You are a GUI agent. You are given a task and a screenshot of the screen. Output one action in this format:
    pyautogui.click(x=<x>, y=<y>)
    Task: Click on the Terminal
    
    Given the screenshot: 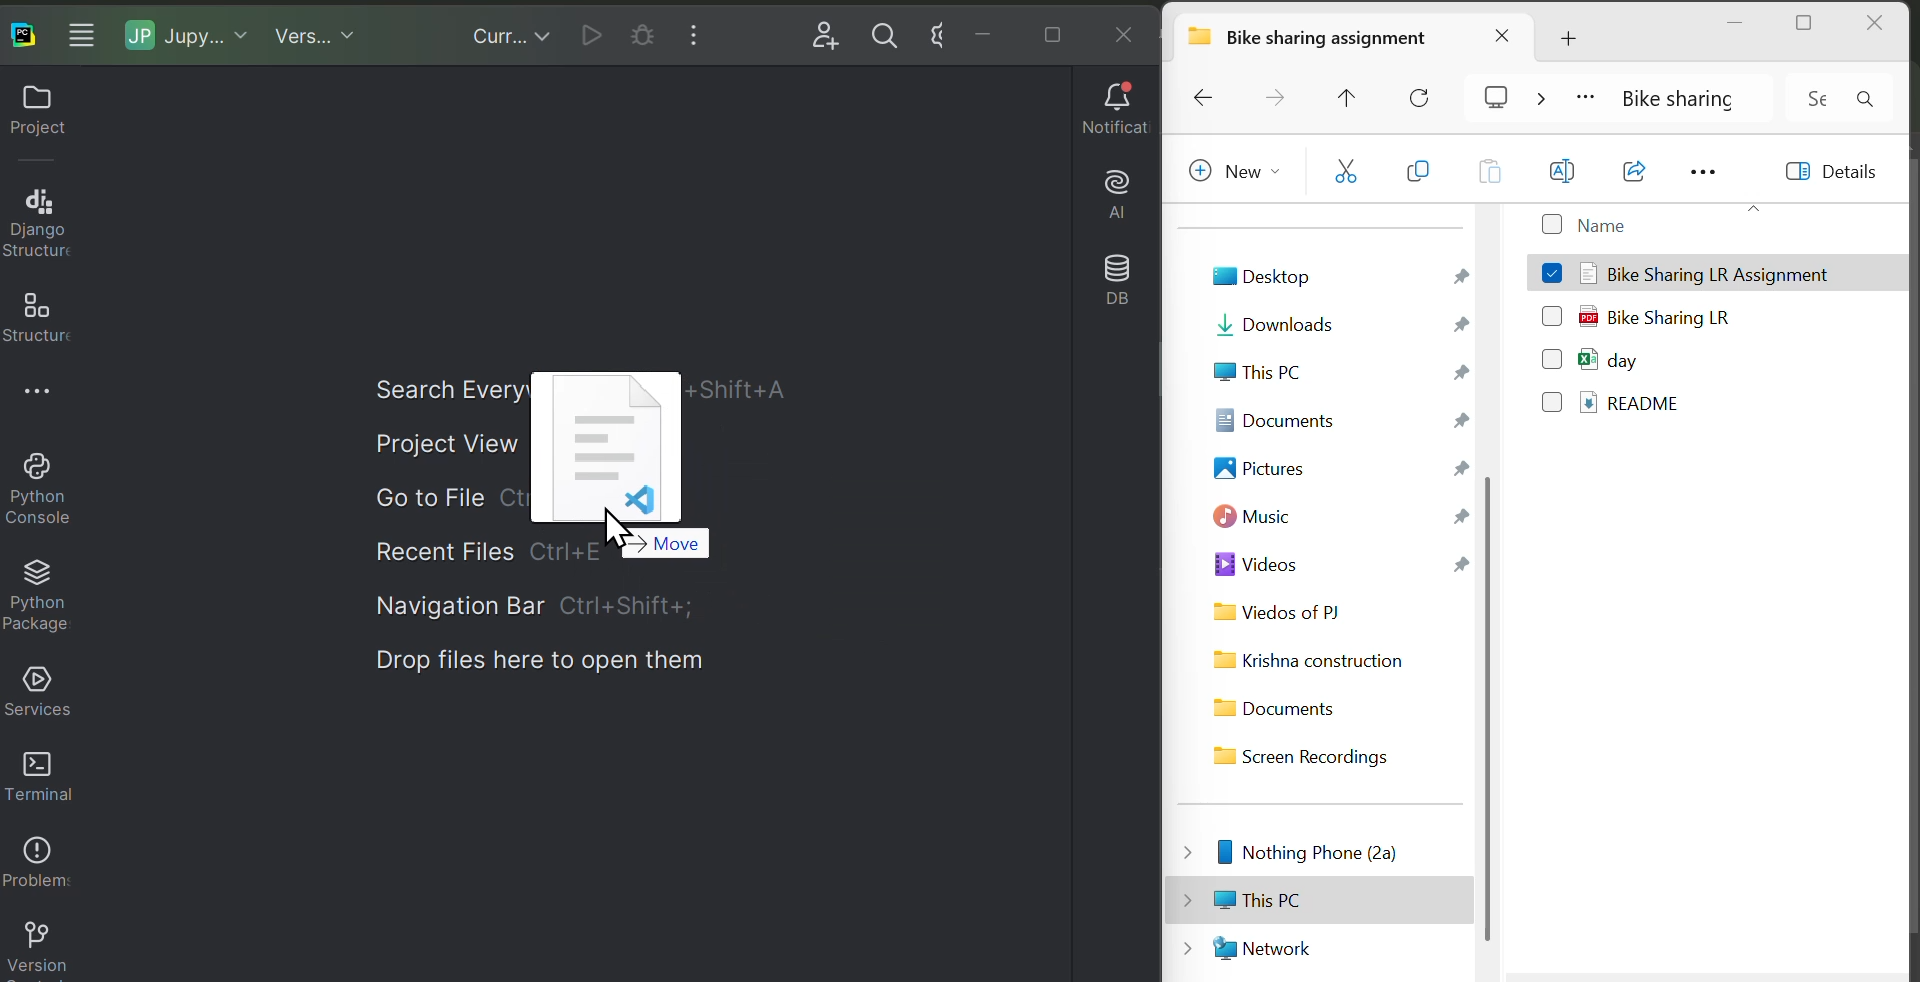 What is the action you would take?
    pyautogui.click(x=41, y=773)
    